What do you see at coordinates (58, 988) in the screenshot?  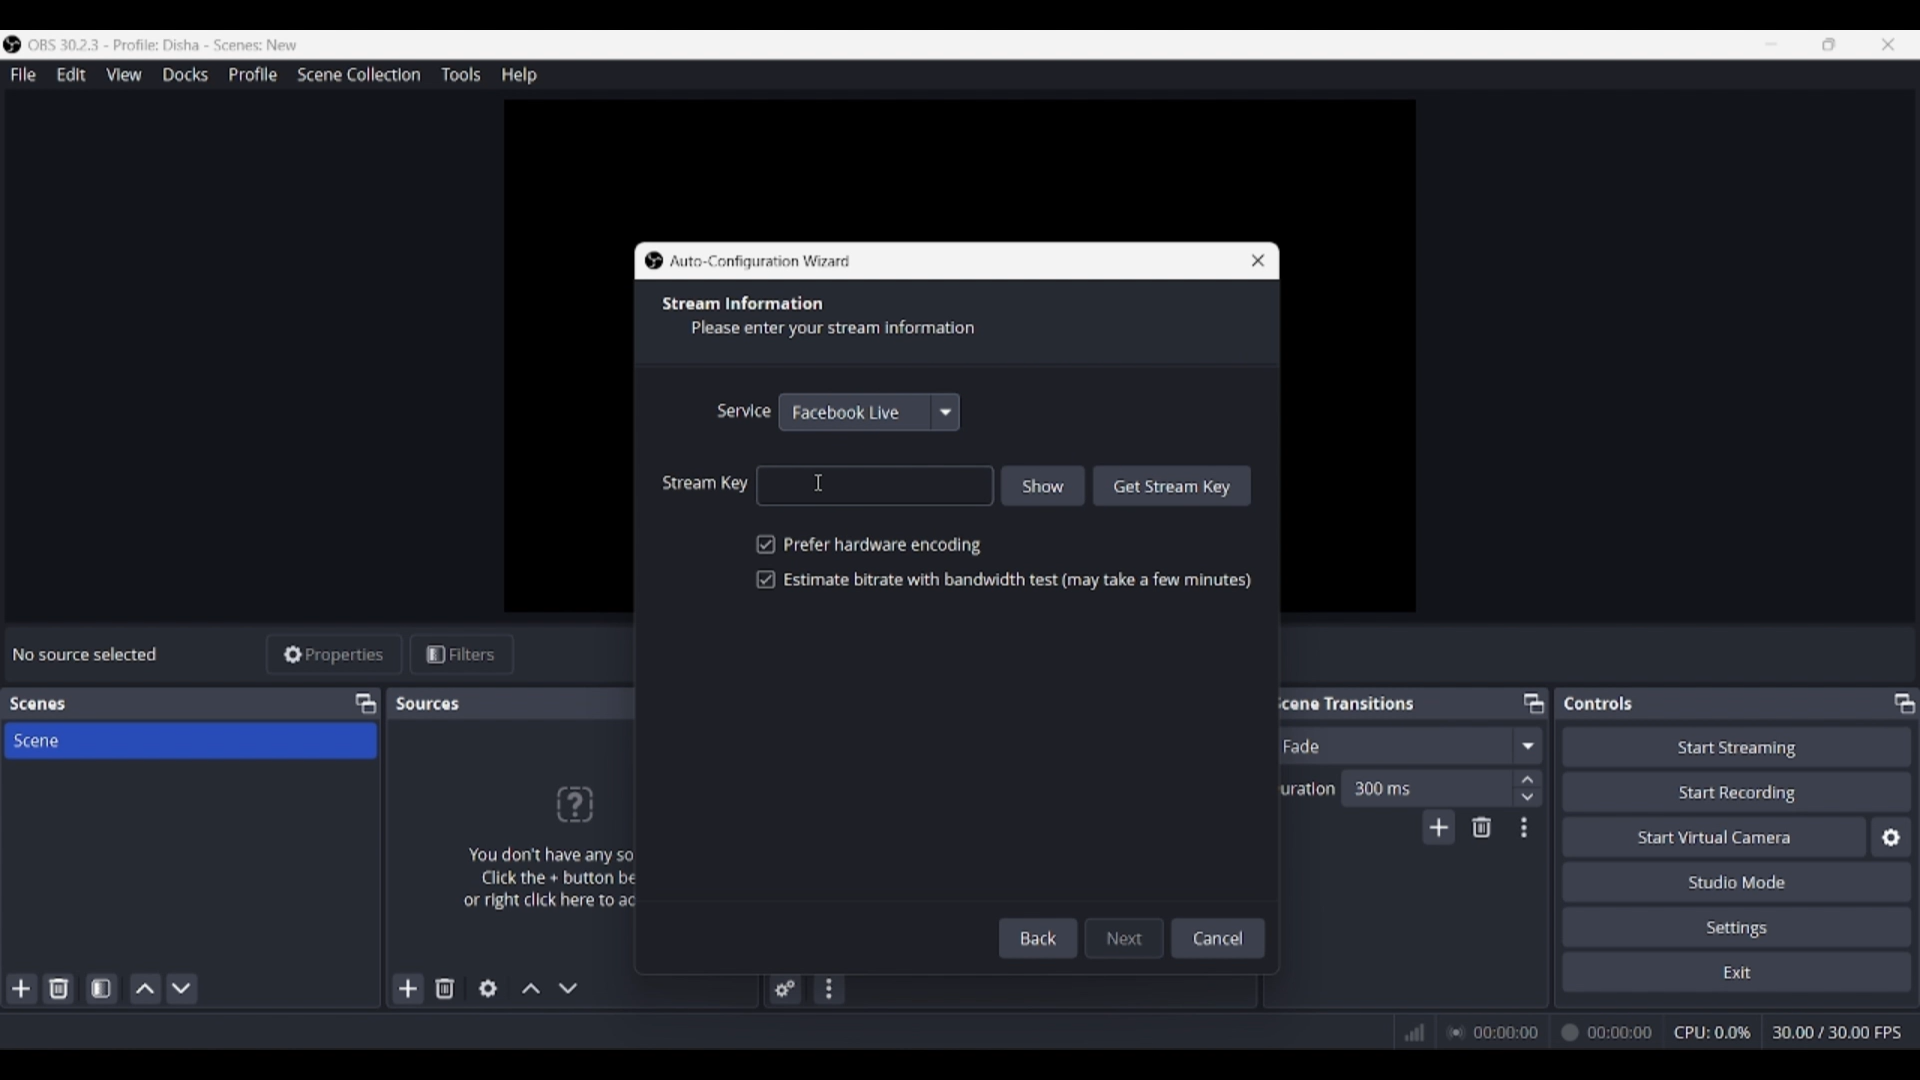 I see `Delete selected scene` at bounding box center [58, 988].